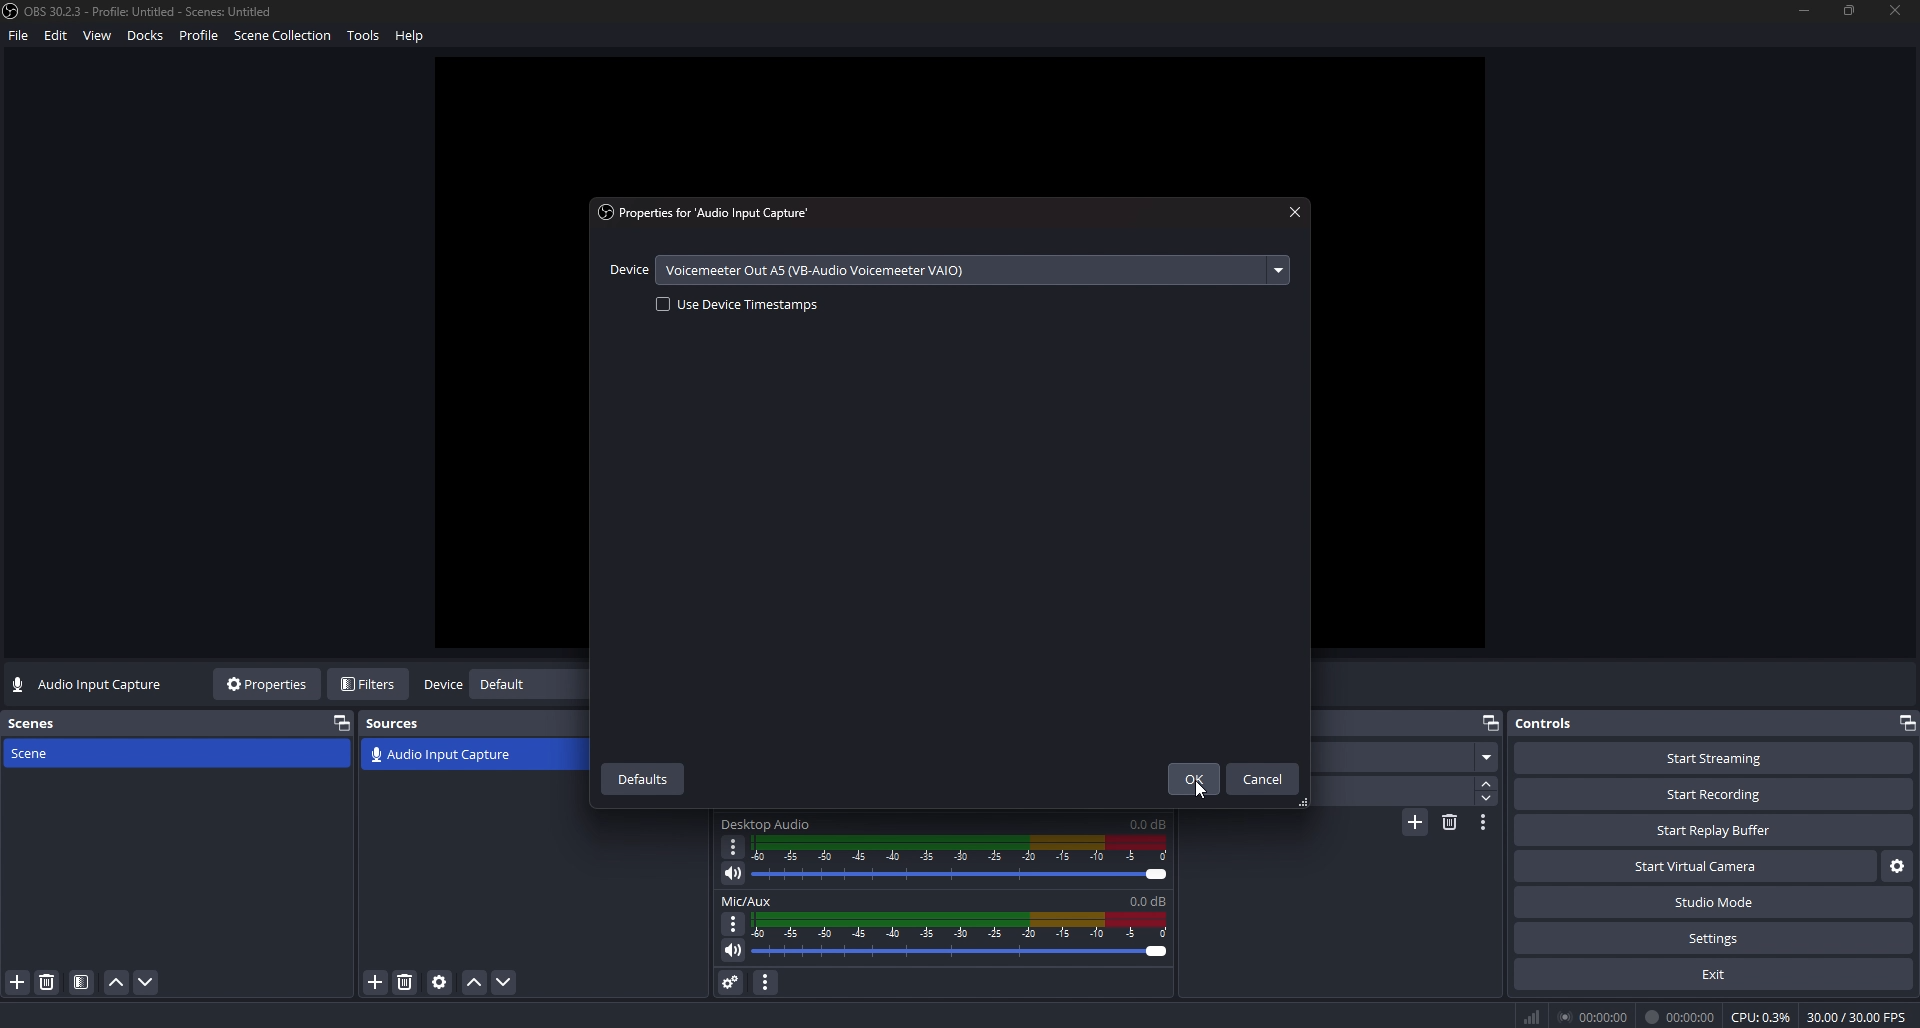 This screenshot has height=1028, width=1920. What do you see at coordinates (644, 778) in the screenshot?
I see `defaults` at bounding box center [644, 778].